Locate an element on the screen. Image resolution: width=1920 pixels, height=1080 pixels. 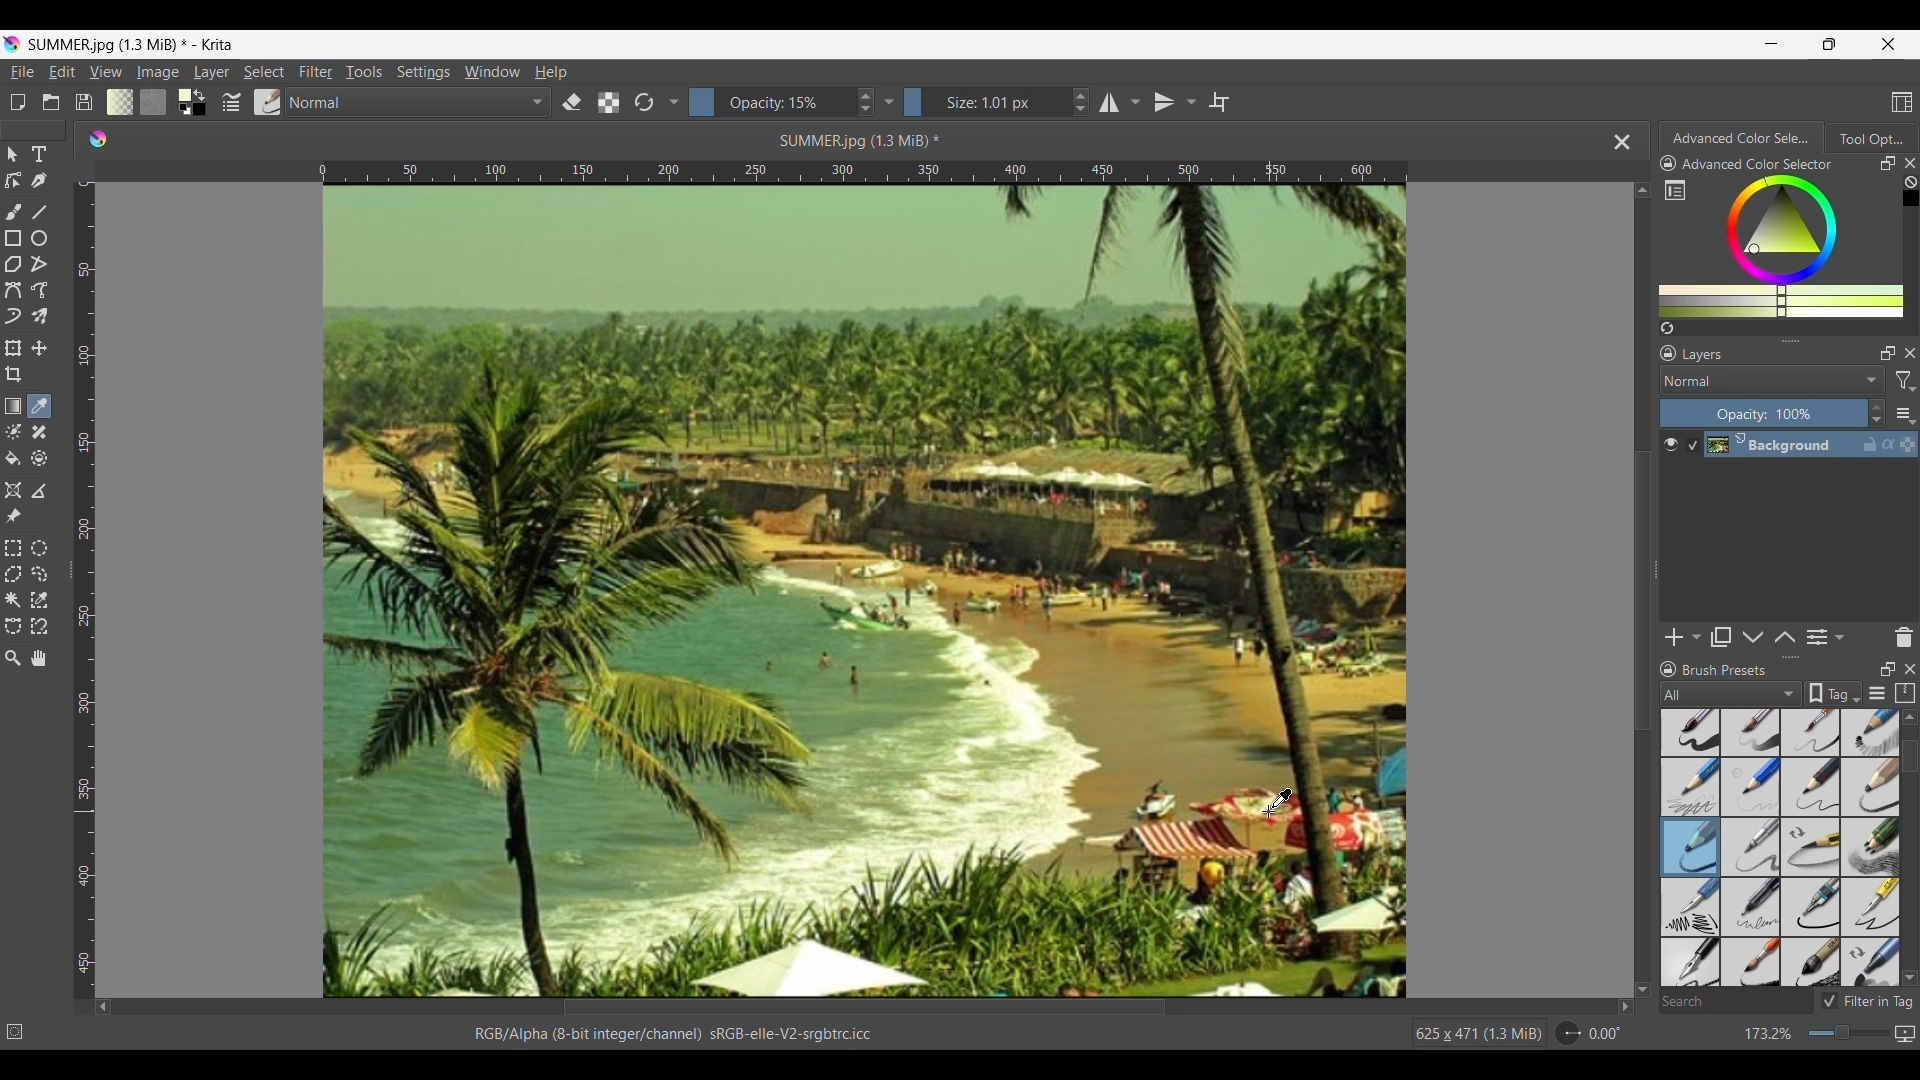
Measure the distance between two points is located at coordinates (39, 492).